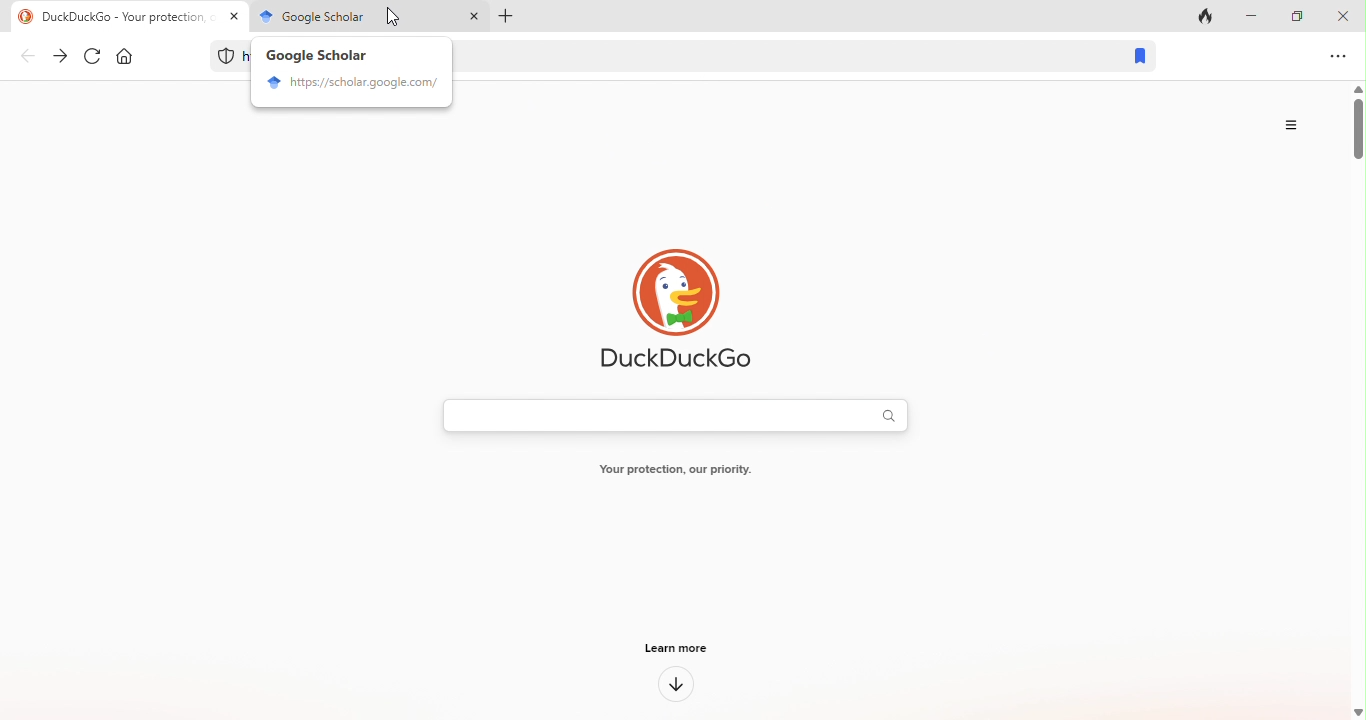 This screenshot has height=720, width=1366. What do you see at coordinates (61, 56) in the screenshot?
I see `forward` at bounding box center [61, 56].